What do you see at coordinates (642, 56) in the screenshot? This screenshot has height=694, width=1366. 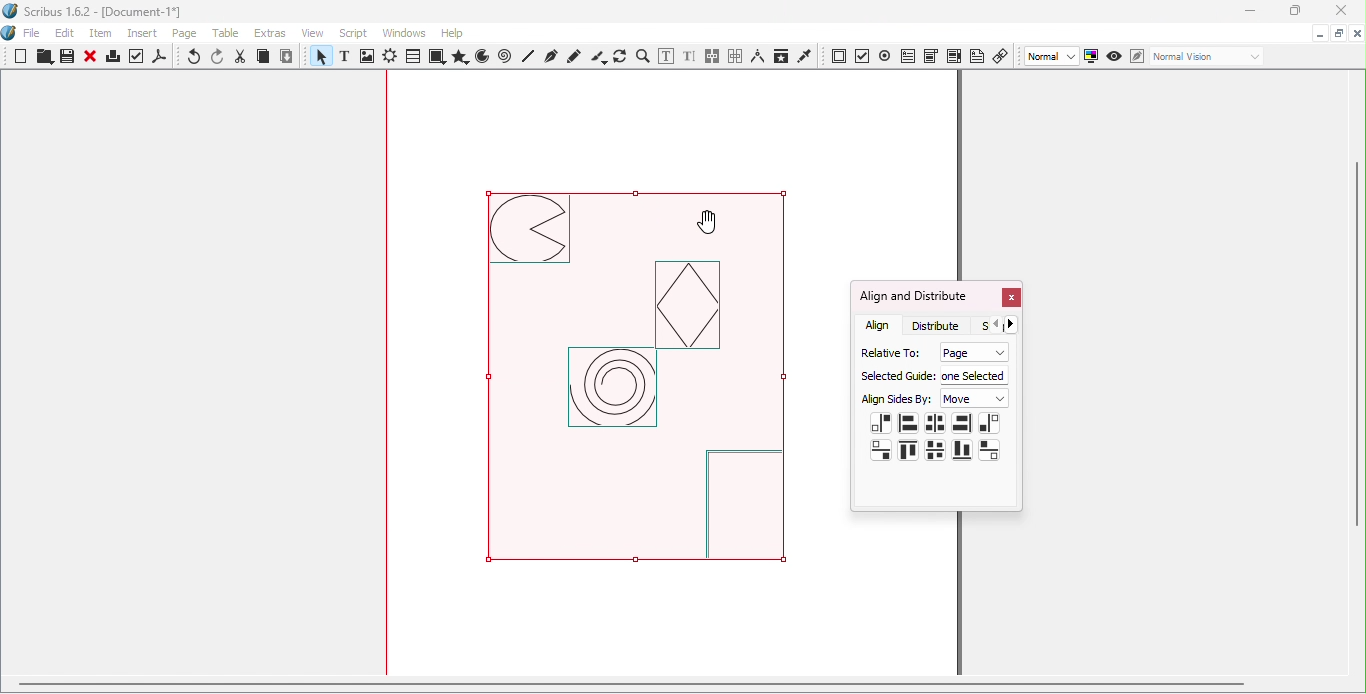 I see `Zoom in or out` at bounding box center [642, 56].